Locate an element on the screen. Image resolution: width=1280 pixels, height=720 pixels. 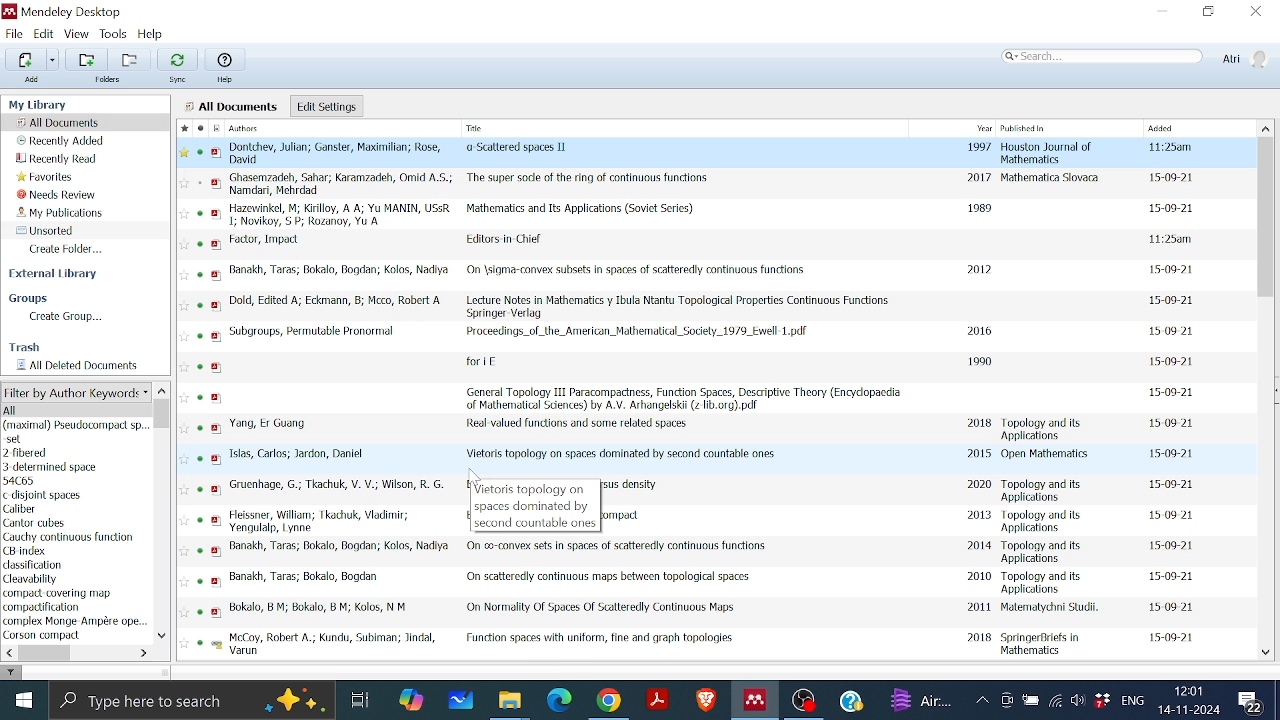
Move down in filter by author keywords is located at coordinates (159, 636).